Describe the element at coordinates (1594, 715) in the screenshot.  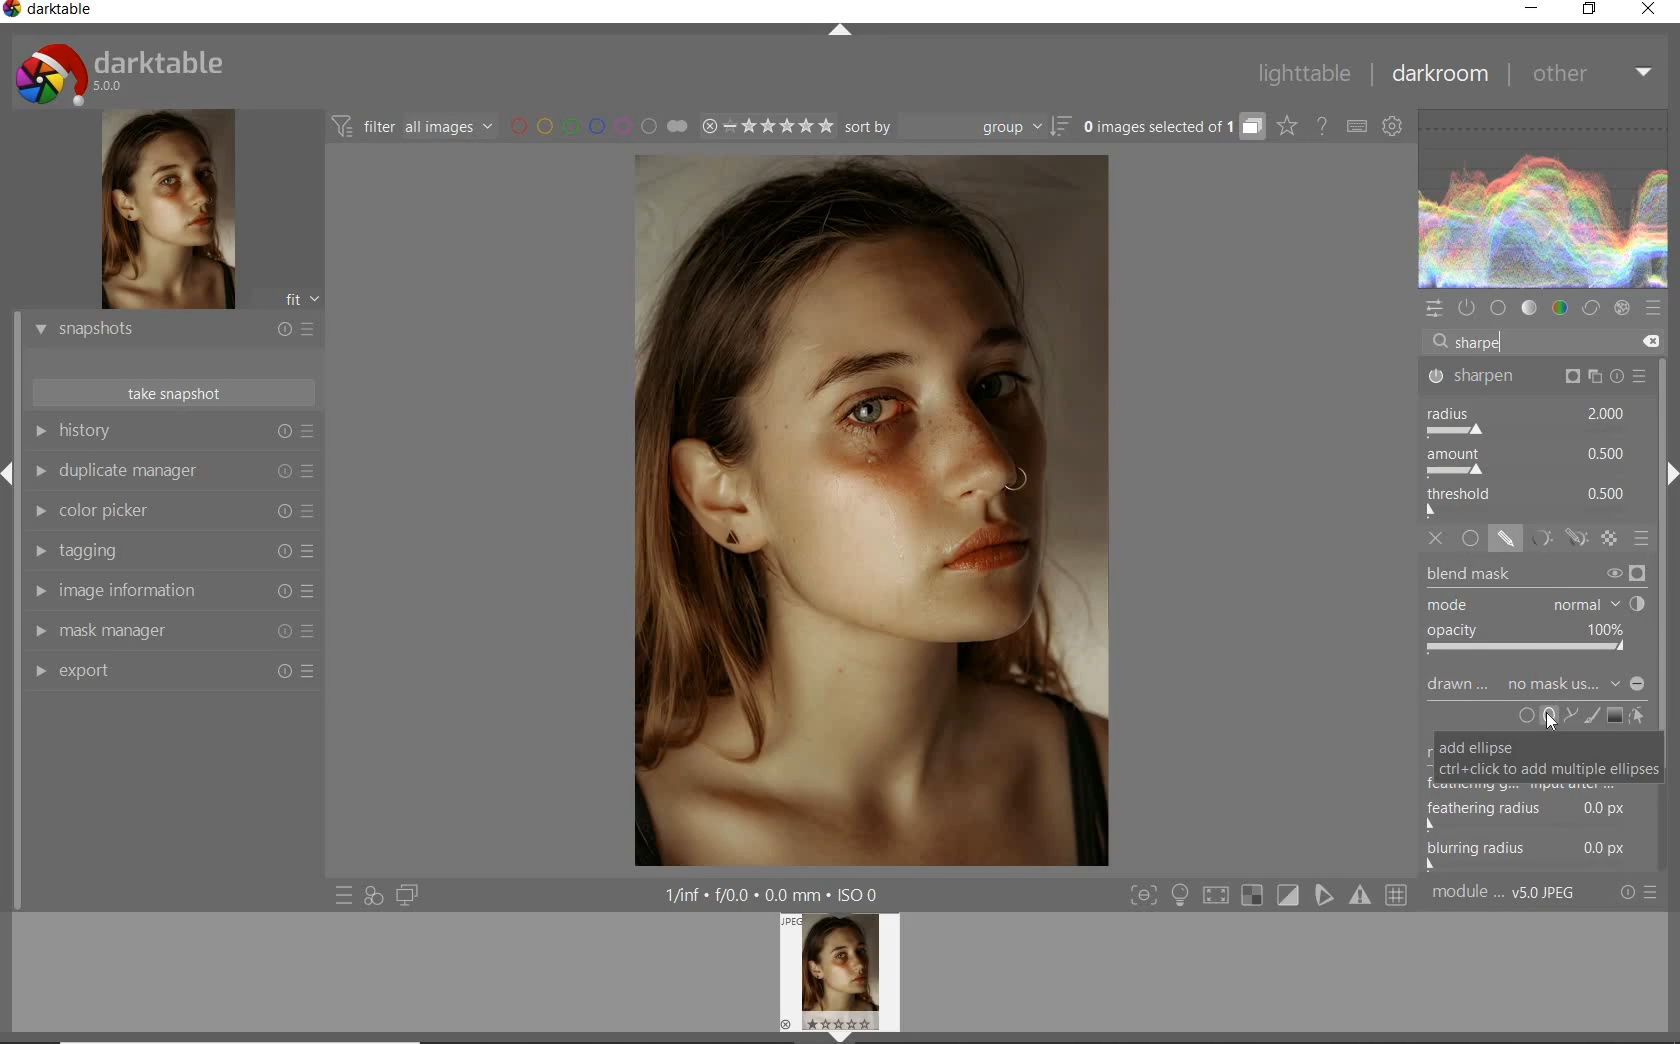
I see `ADD BRUSH` at that location.